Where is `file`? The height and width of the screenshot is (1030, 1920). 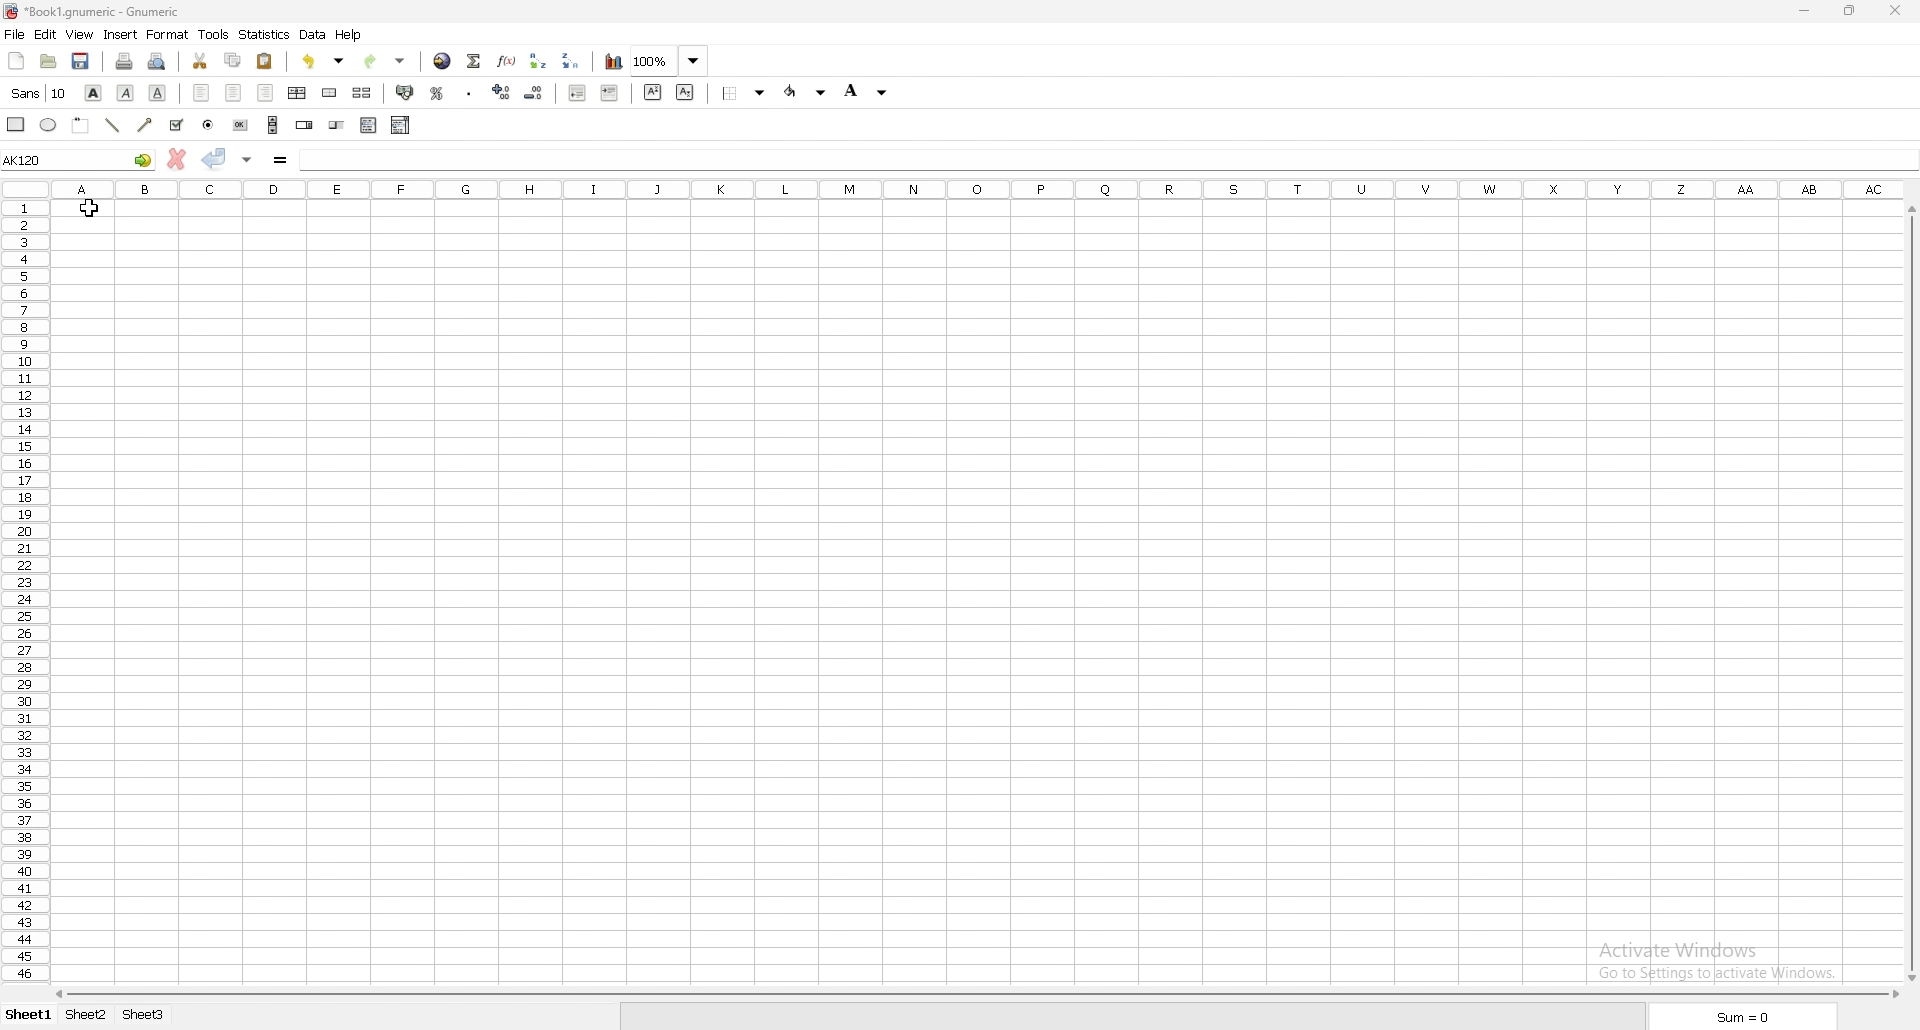
file is located at coordinates (14, 35).